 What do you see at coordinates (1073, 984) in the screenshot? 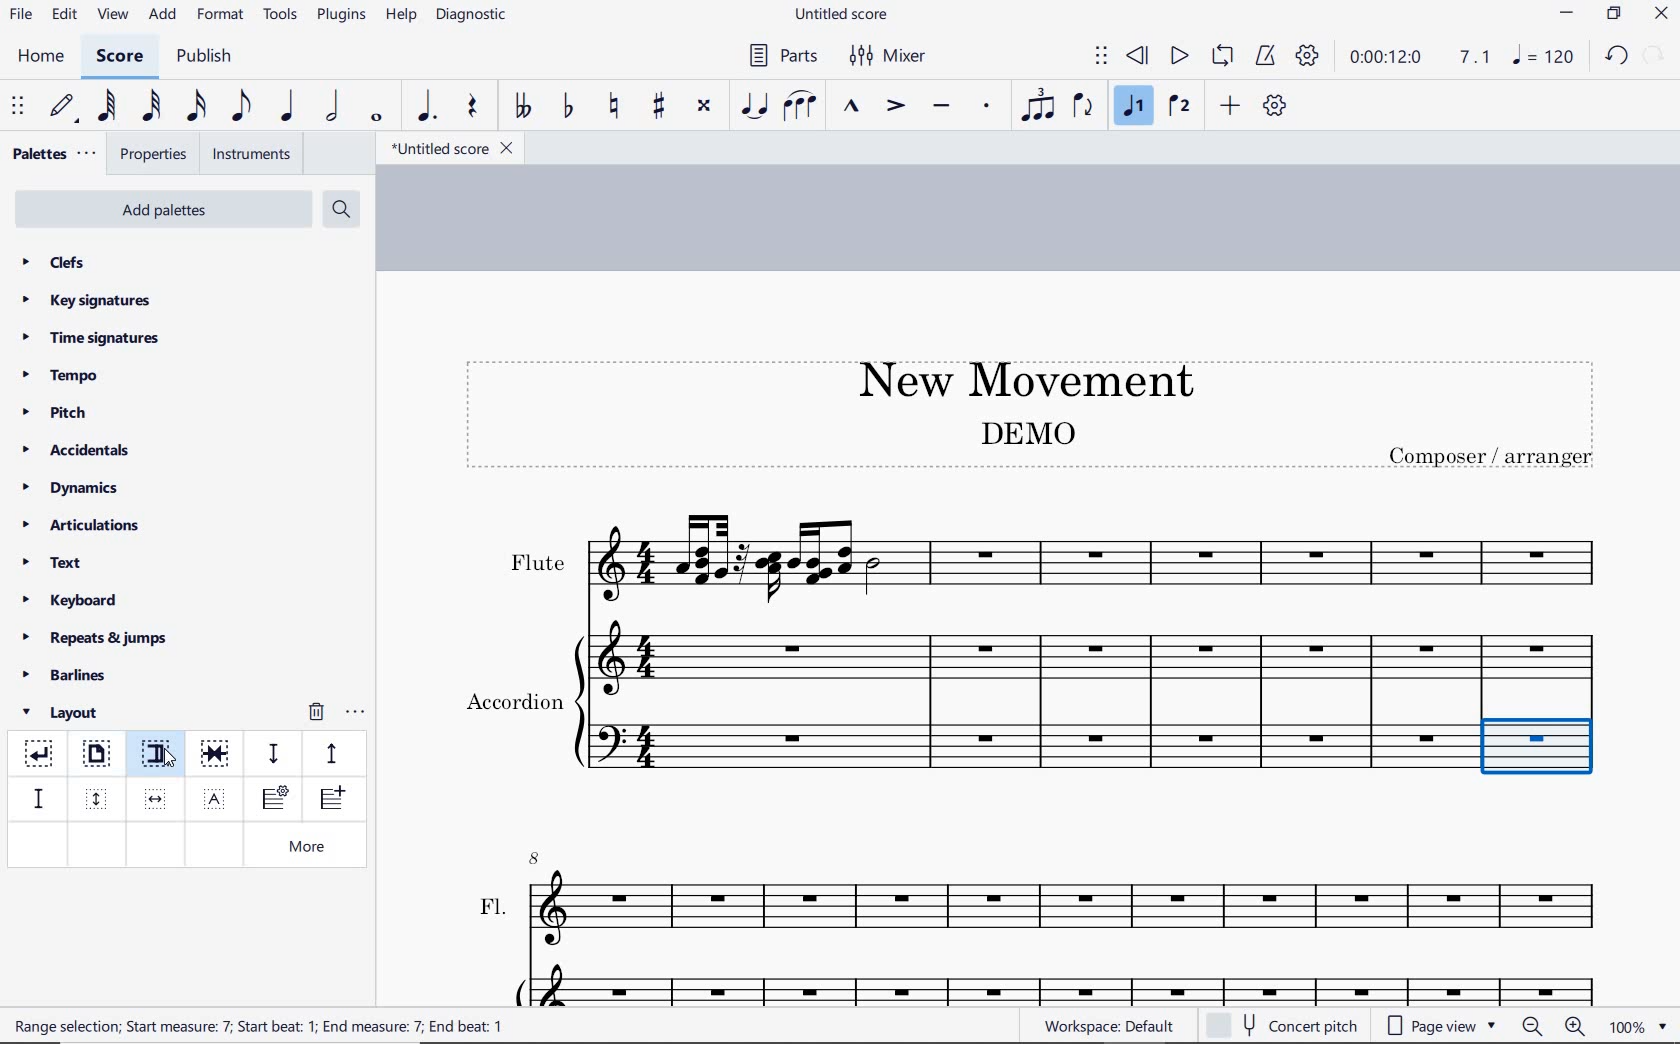
I see `Acc.` at bounding box center [1073, 984].